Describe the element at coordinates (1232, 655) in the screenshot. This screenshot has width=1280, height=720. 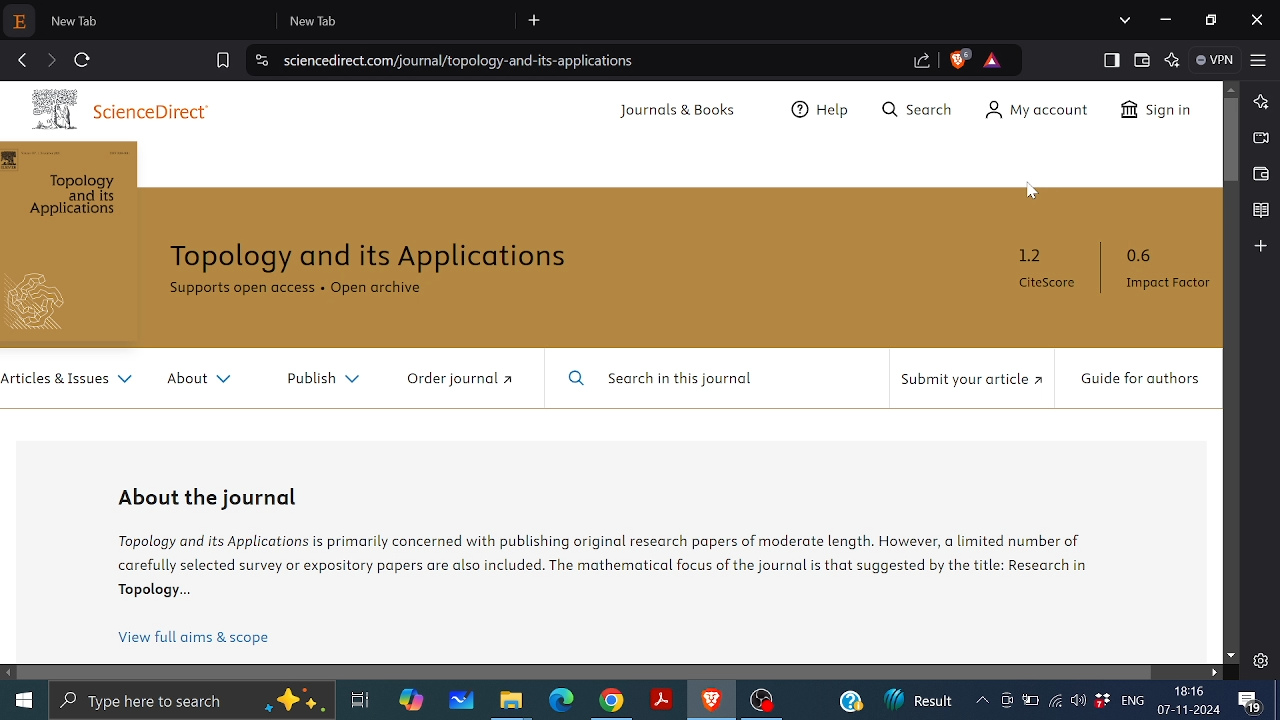
I see `Move down` at that location.